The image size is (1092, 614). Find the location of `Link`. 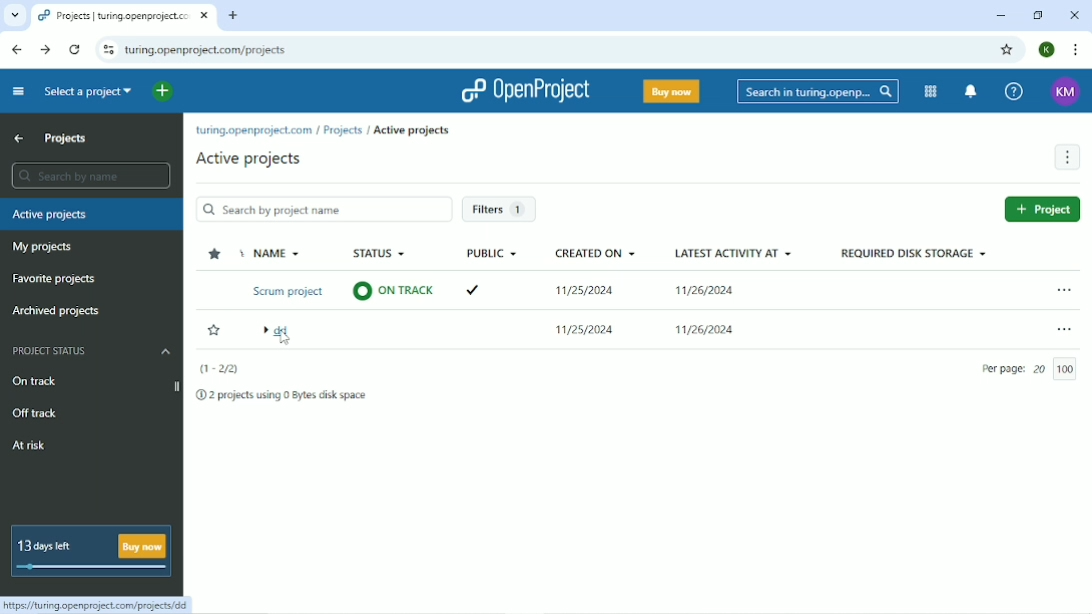

Link is located at coordinates (99, 604).